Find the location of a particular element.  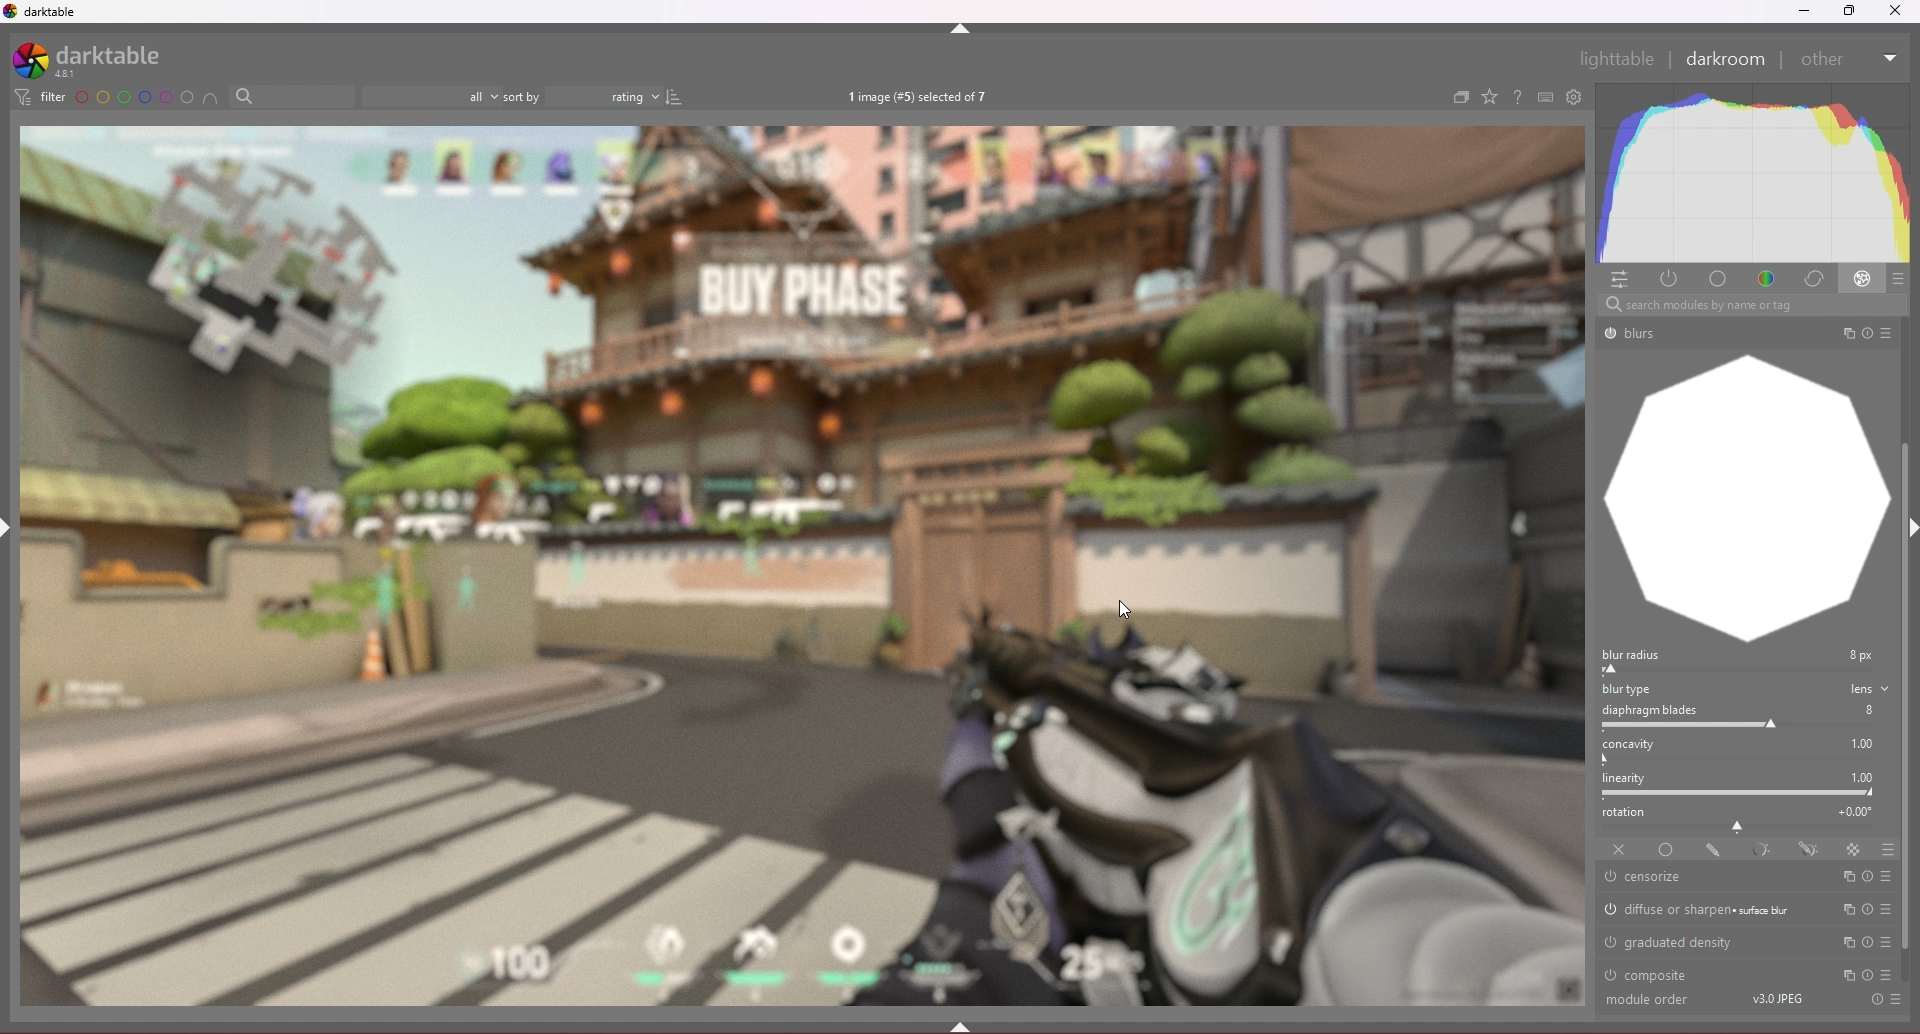

create group is located at coordinates (1461, 97).